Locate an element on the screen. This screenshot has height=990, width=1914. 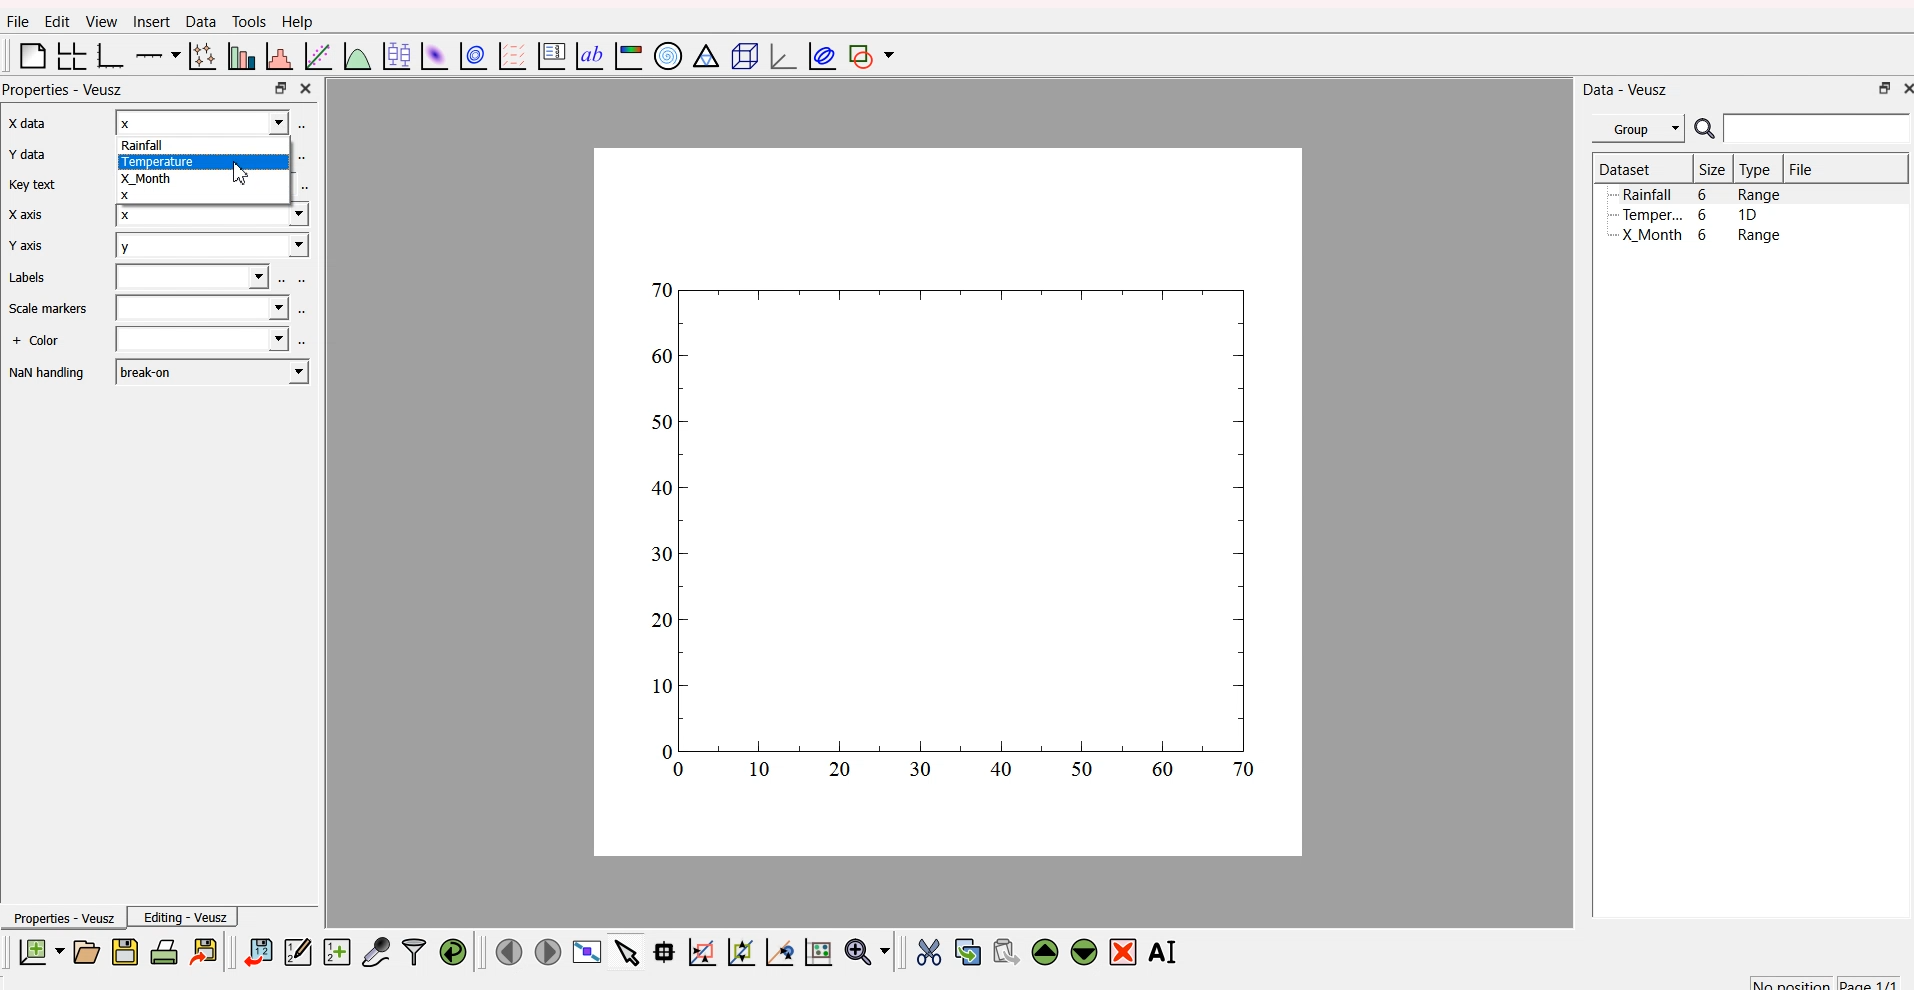
draw points is located at coordinates (737, 952).